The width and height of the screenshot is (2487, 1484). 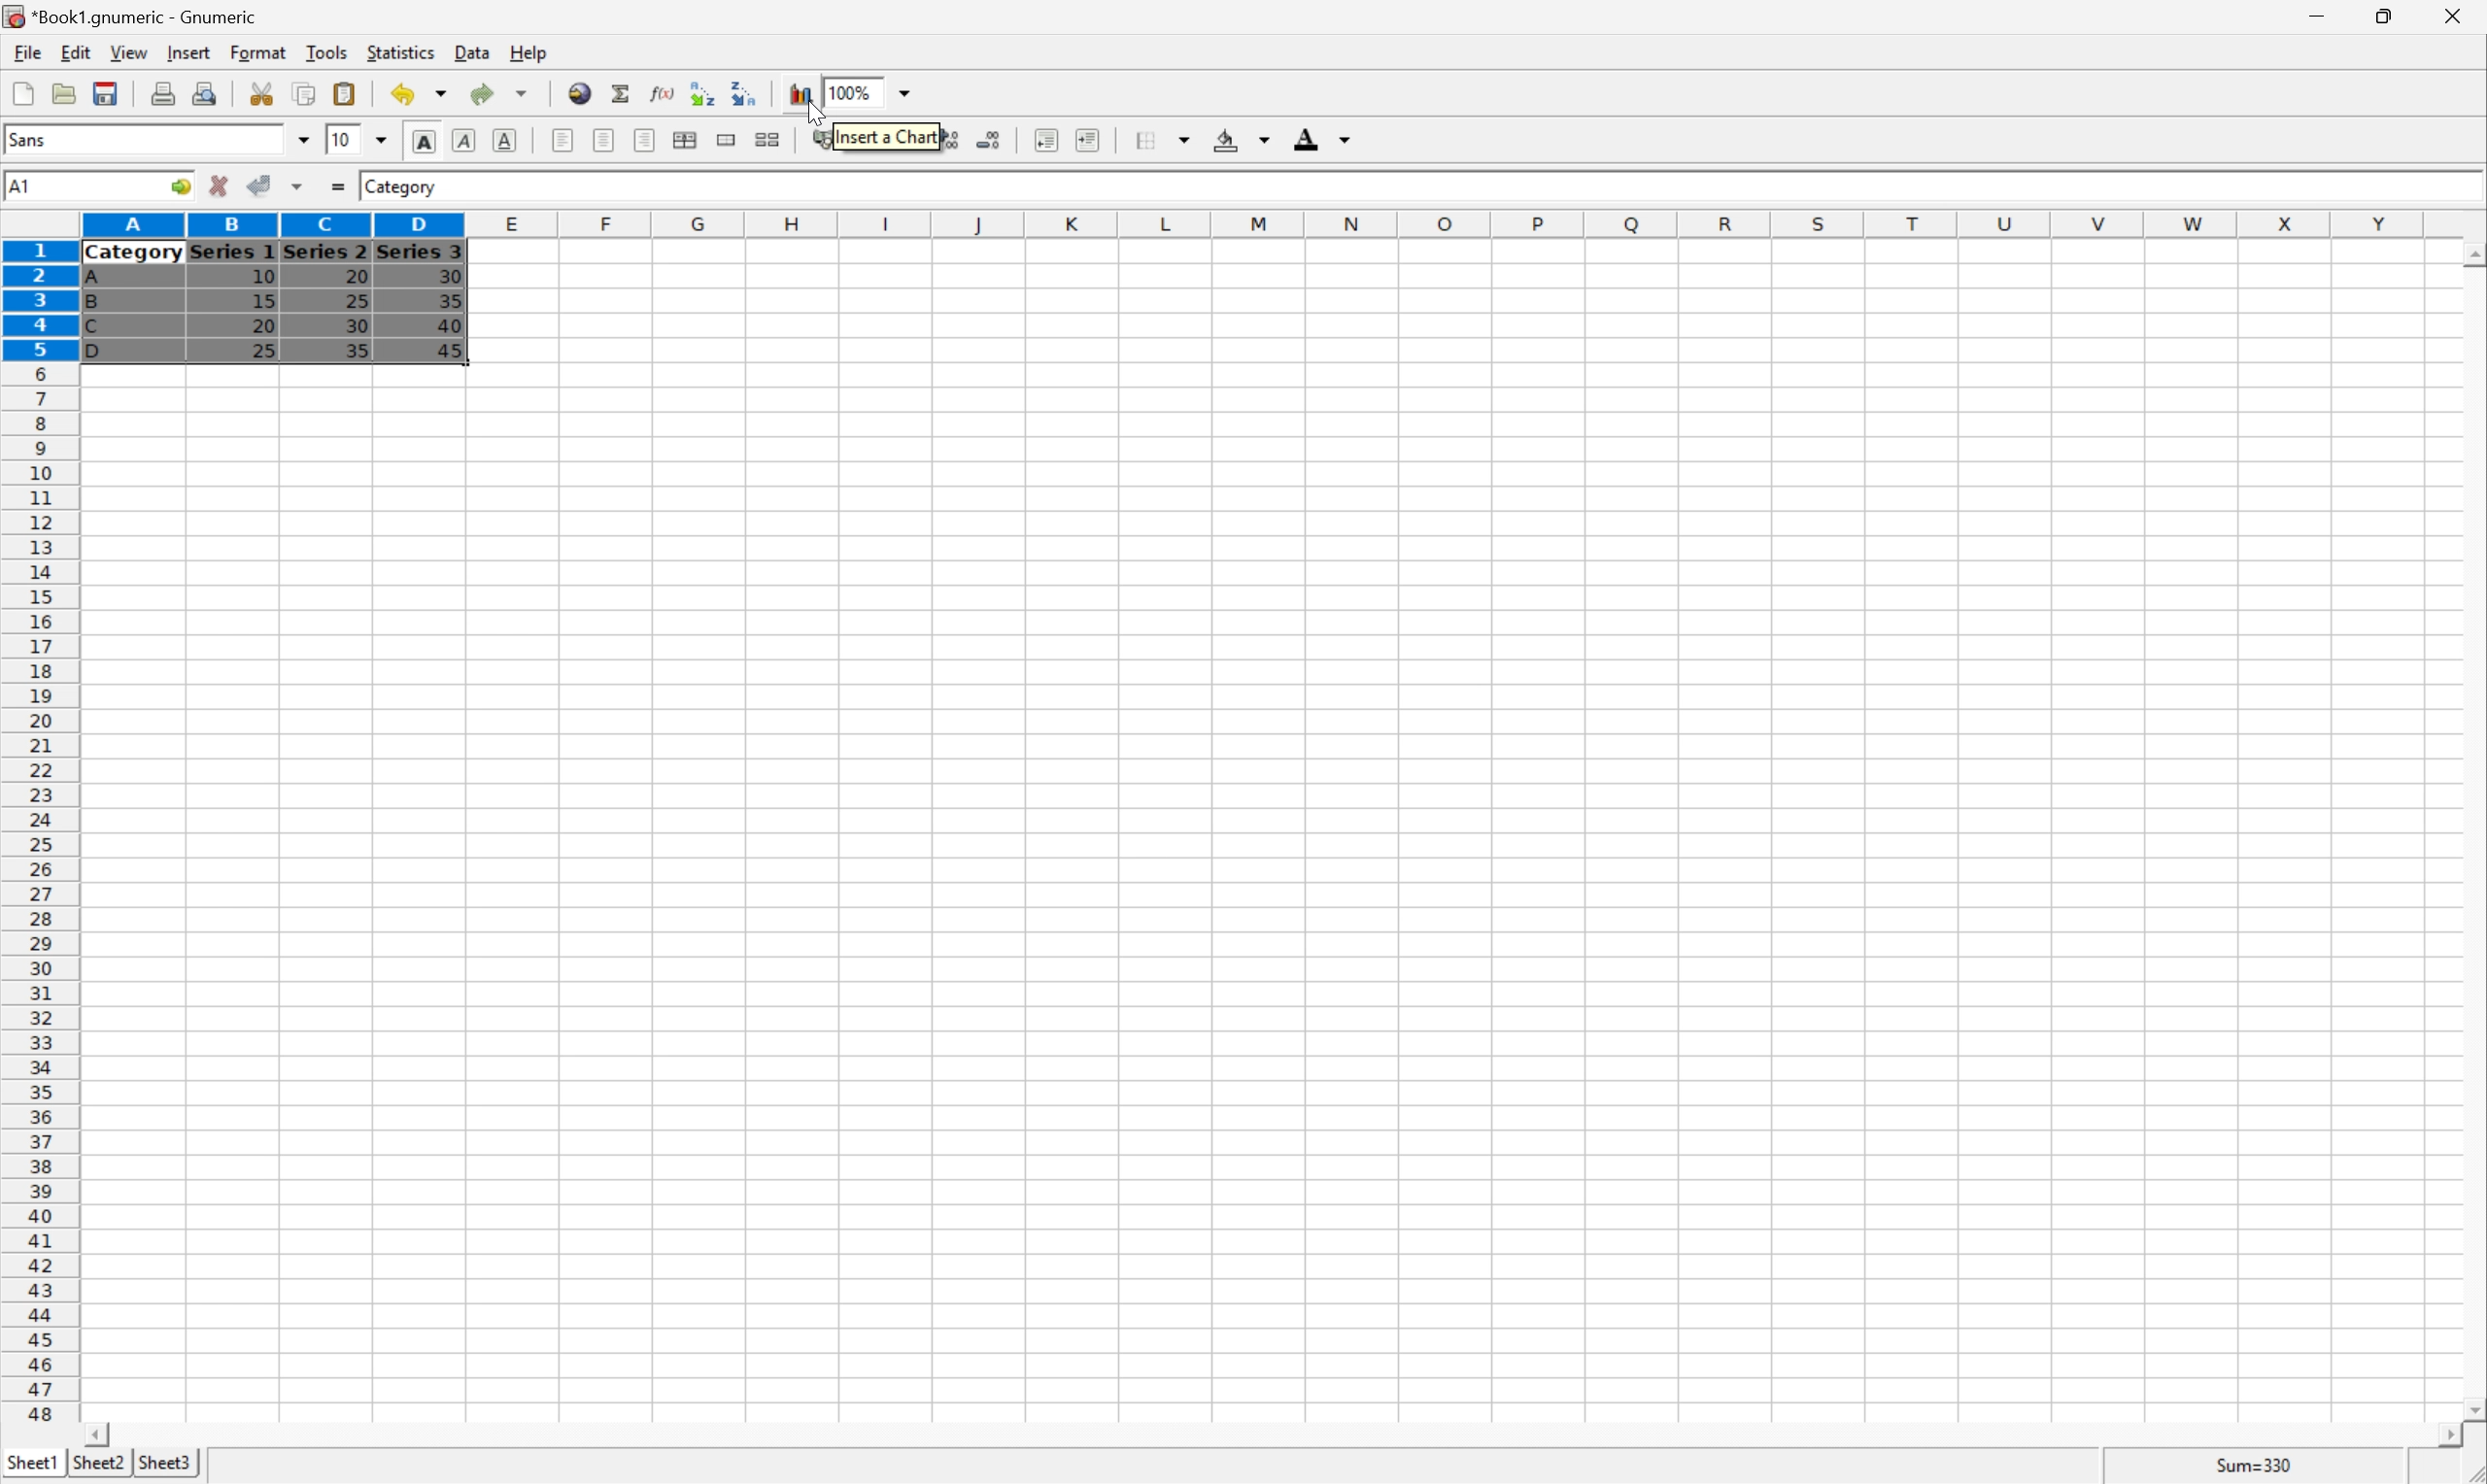 What do you see at coordinates (644, 141) in the screenshot?
I see `Align Right` at bounding box center [644, 141].